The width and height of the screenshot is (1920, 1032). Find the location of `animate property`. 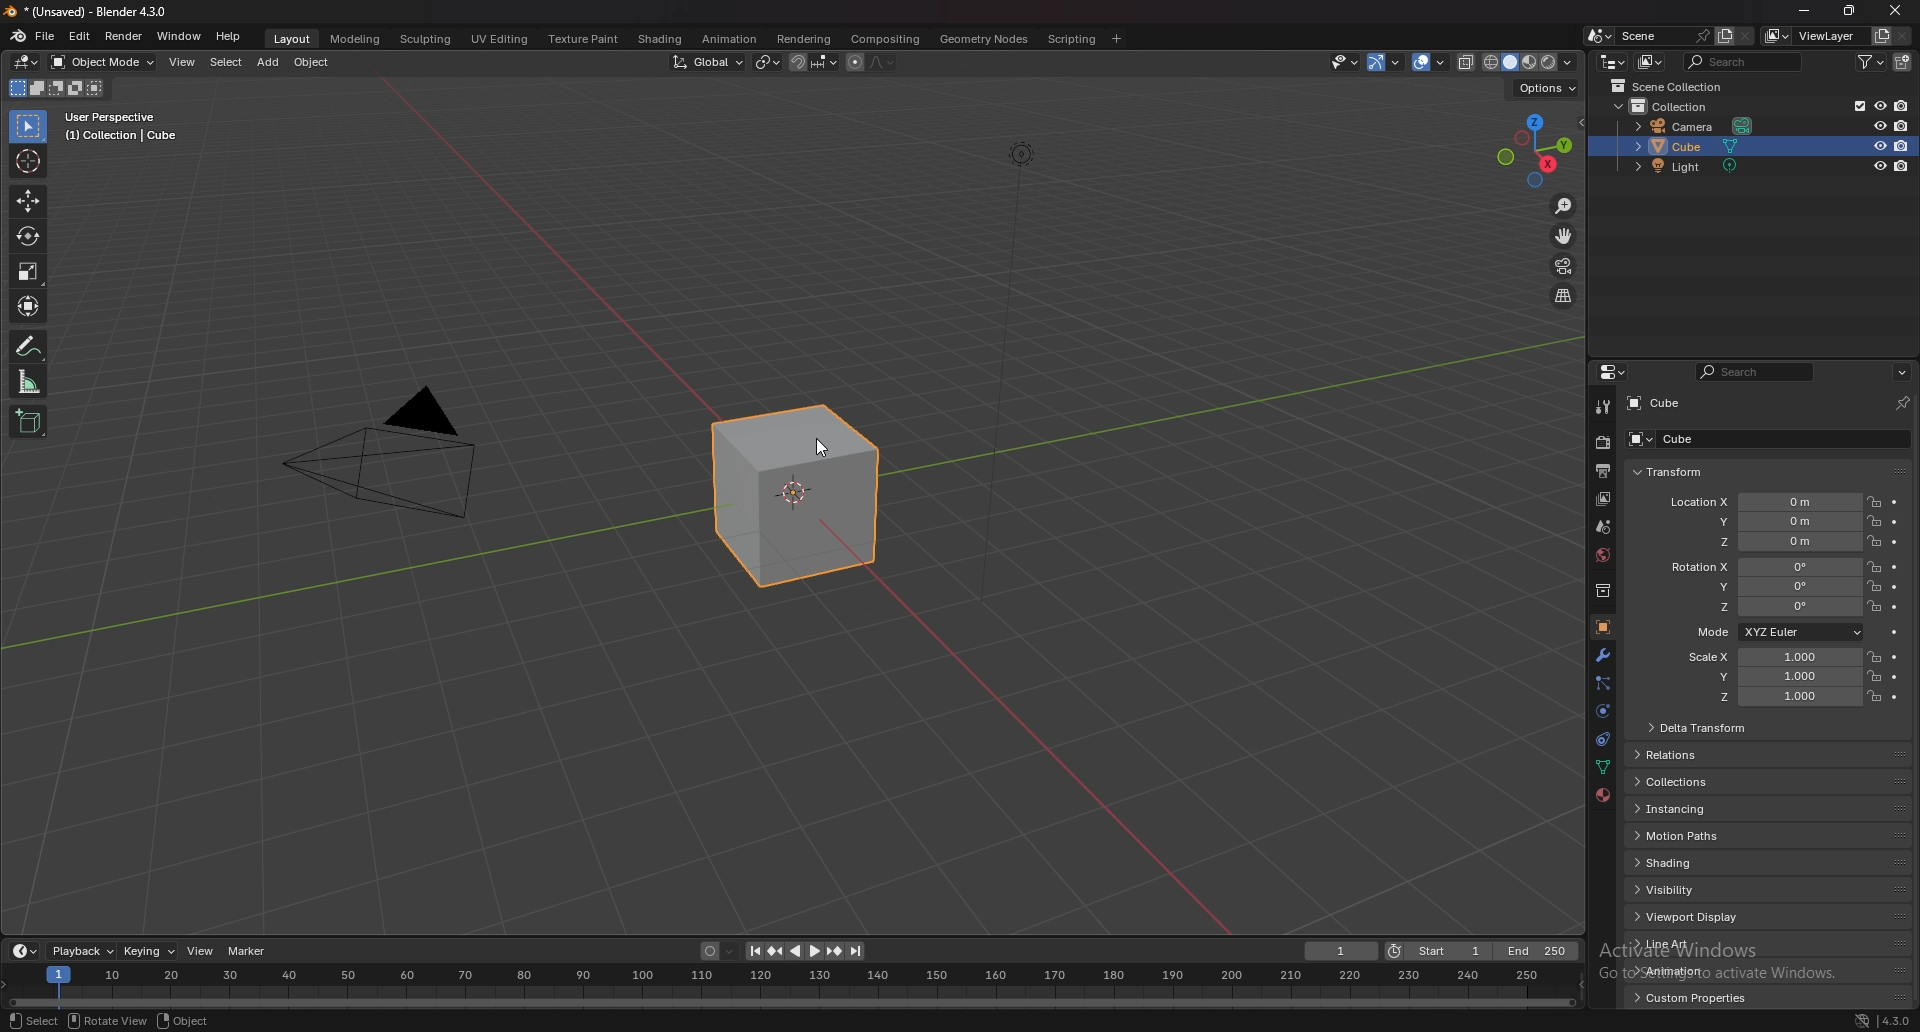

animate property is located at coordinates (1896, 520).